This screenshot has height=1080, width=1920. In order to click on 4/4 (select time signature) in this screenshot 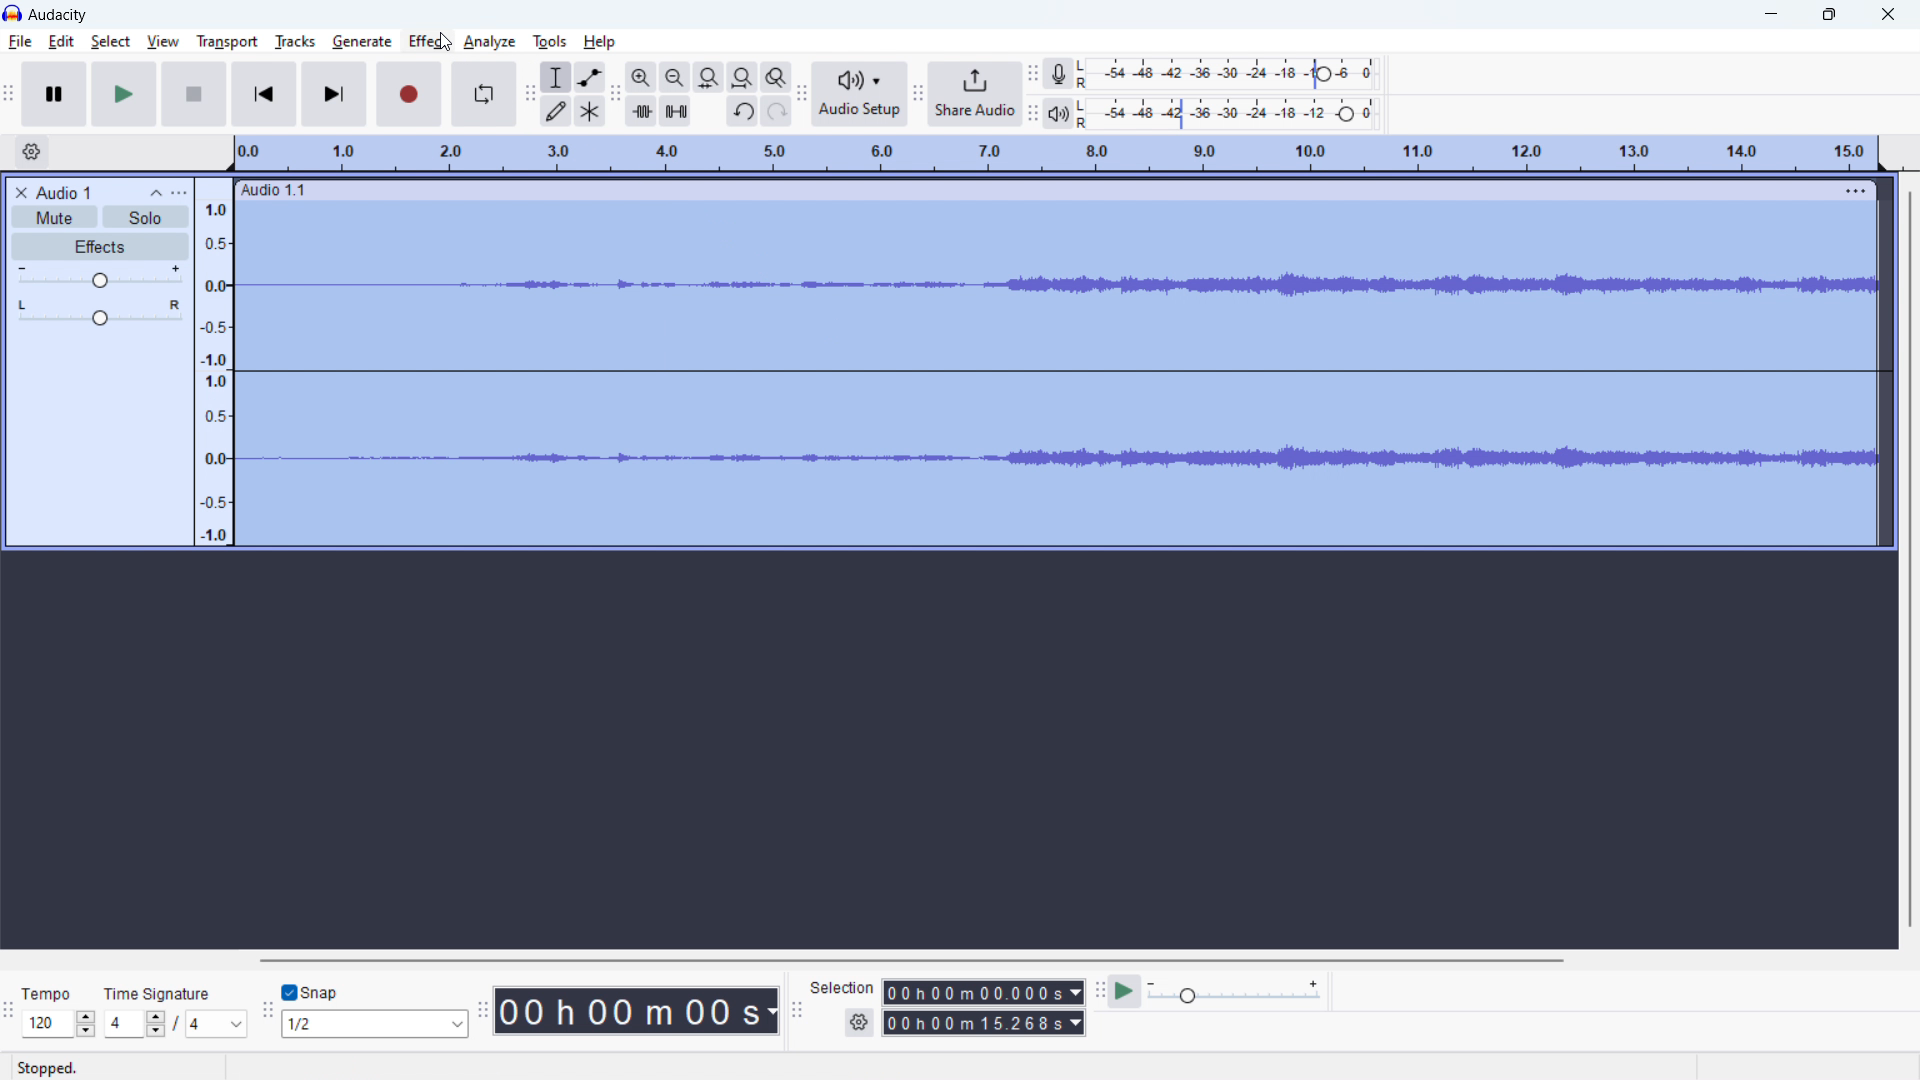, I will do `click(175, 1023)`.